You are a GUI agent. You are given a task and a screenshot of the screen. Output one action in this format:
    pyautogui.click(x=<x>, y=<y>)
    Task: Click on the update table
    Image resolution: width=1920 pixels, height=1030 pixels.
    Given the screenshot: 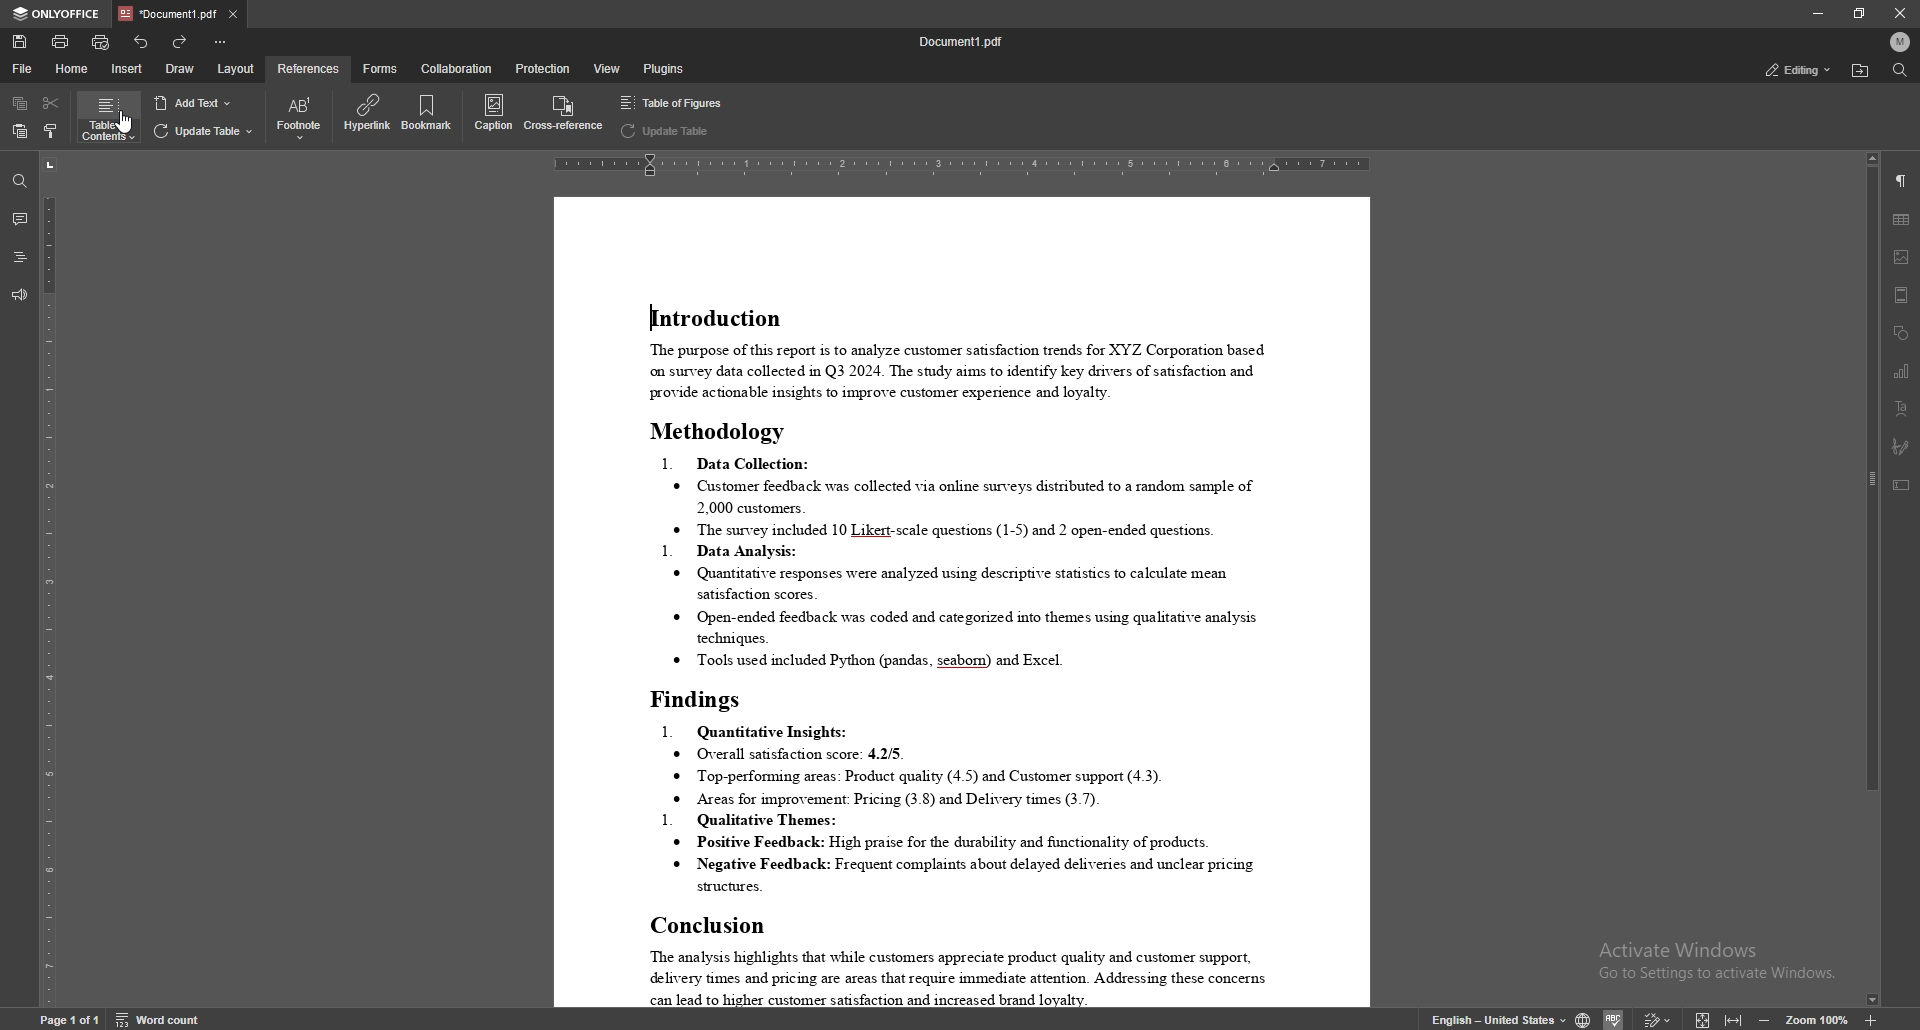 What is the action you would take?
    pyautogui.click(x=667, y=129)
    